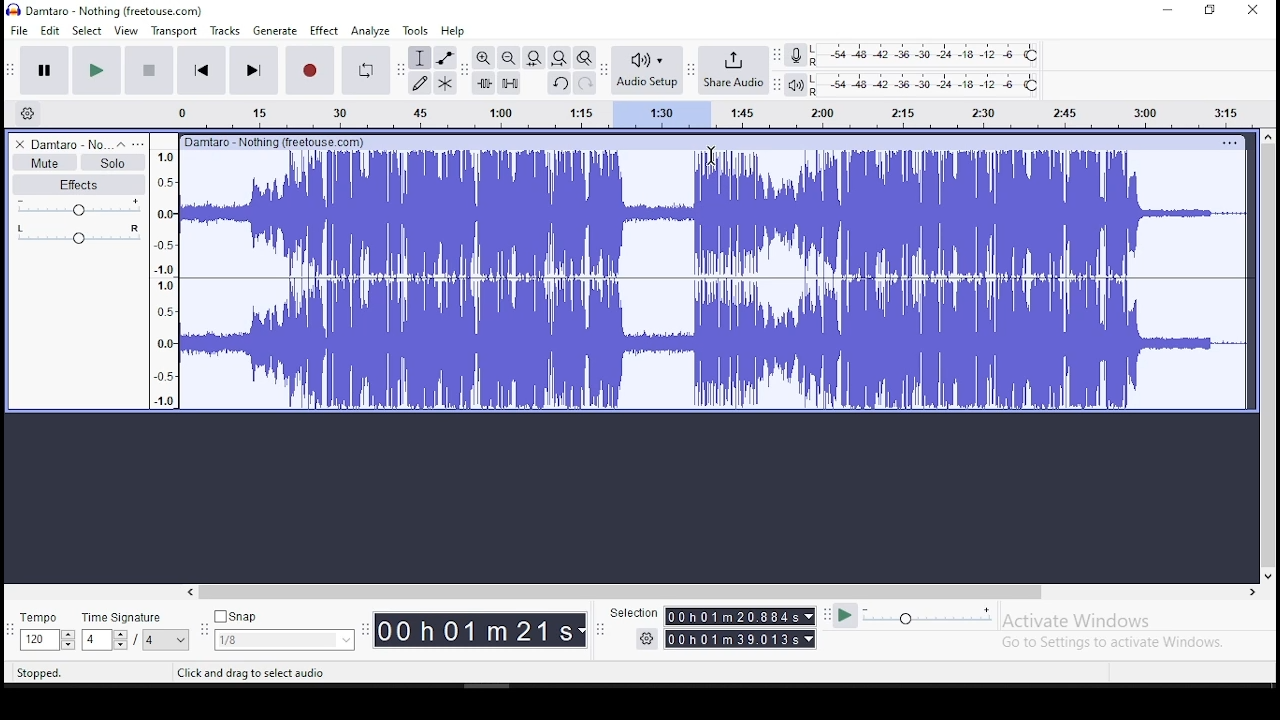  I want to click on skip to start, so click(253, 69).